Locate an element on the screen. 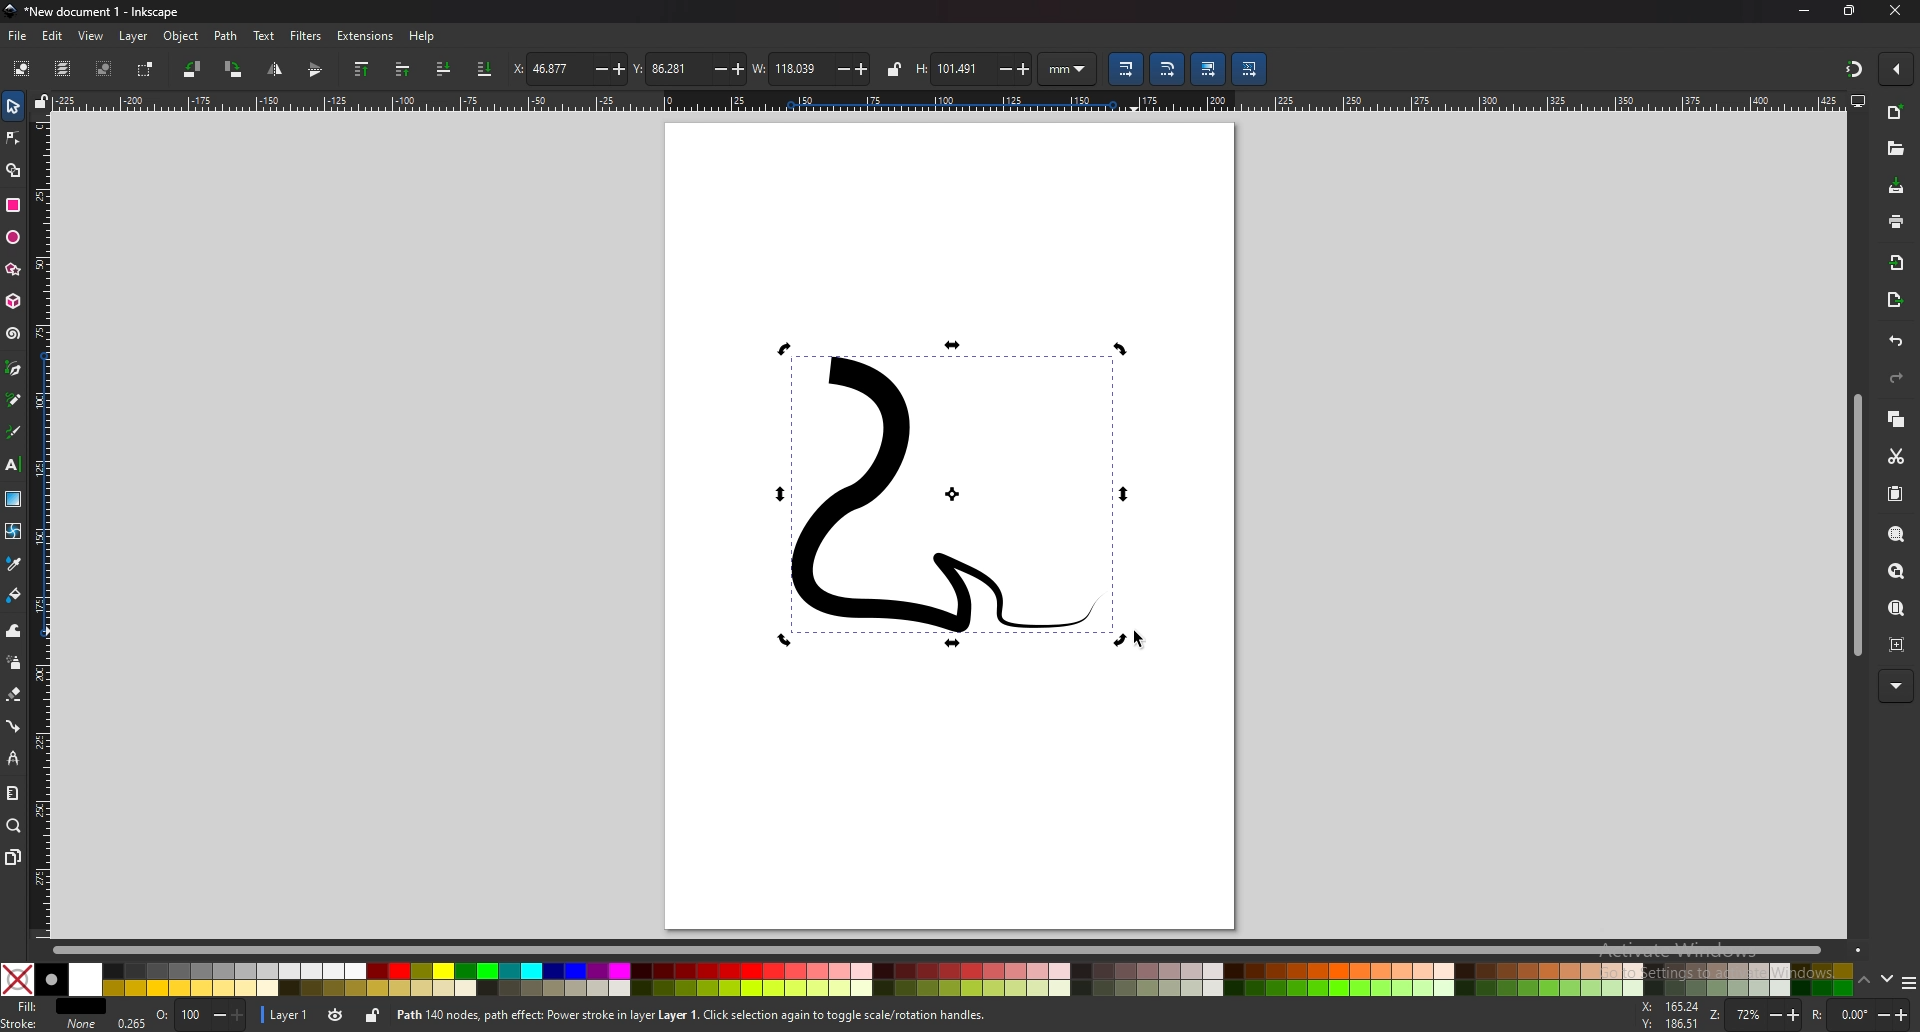 This screenshot has height=1032, width=1920. zoom drawing is located at coordinates (1896, 572).